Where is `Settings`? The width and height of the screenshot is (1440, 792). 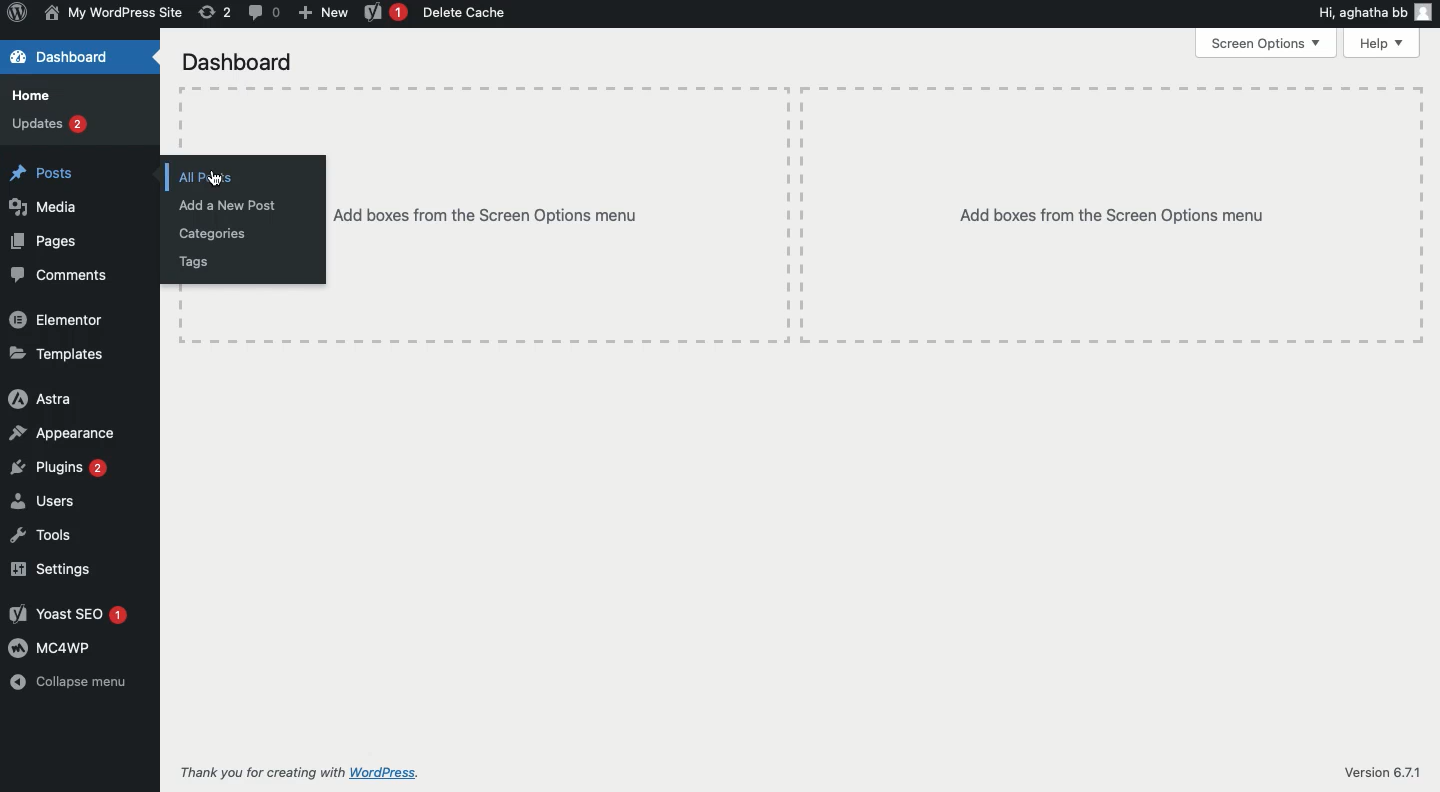
Settings is located at coordinates (50, 568).